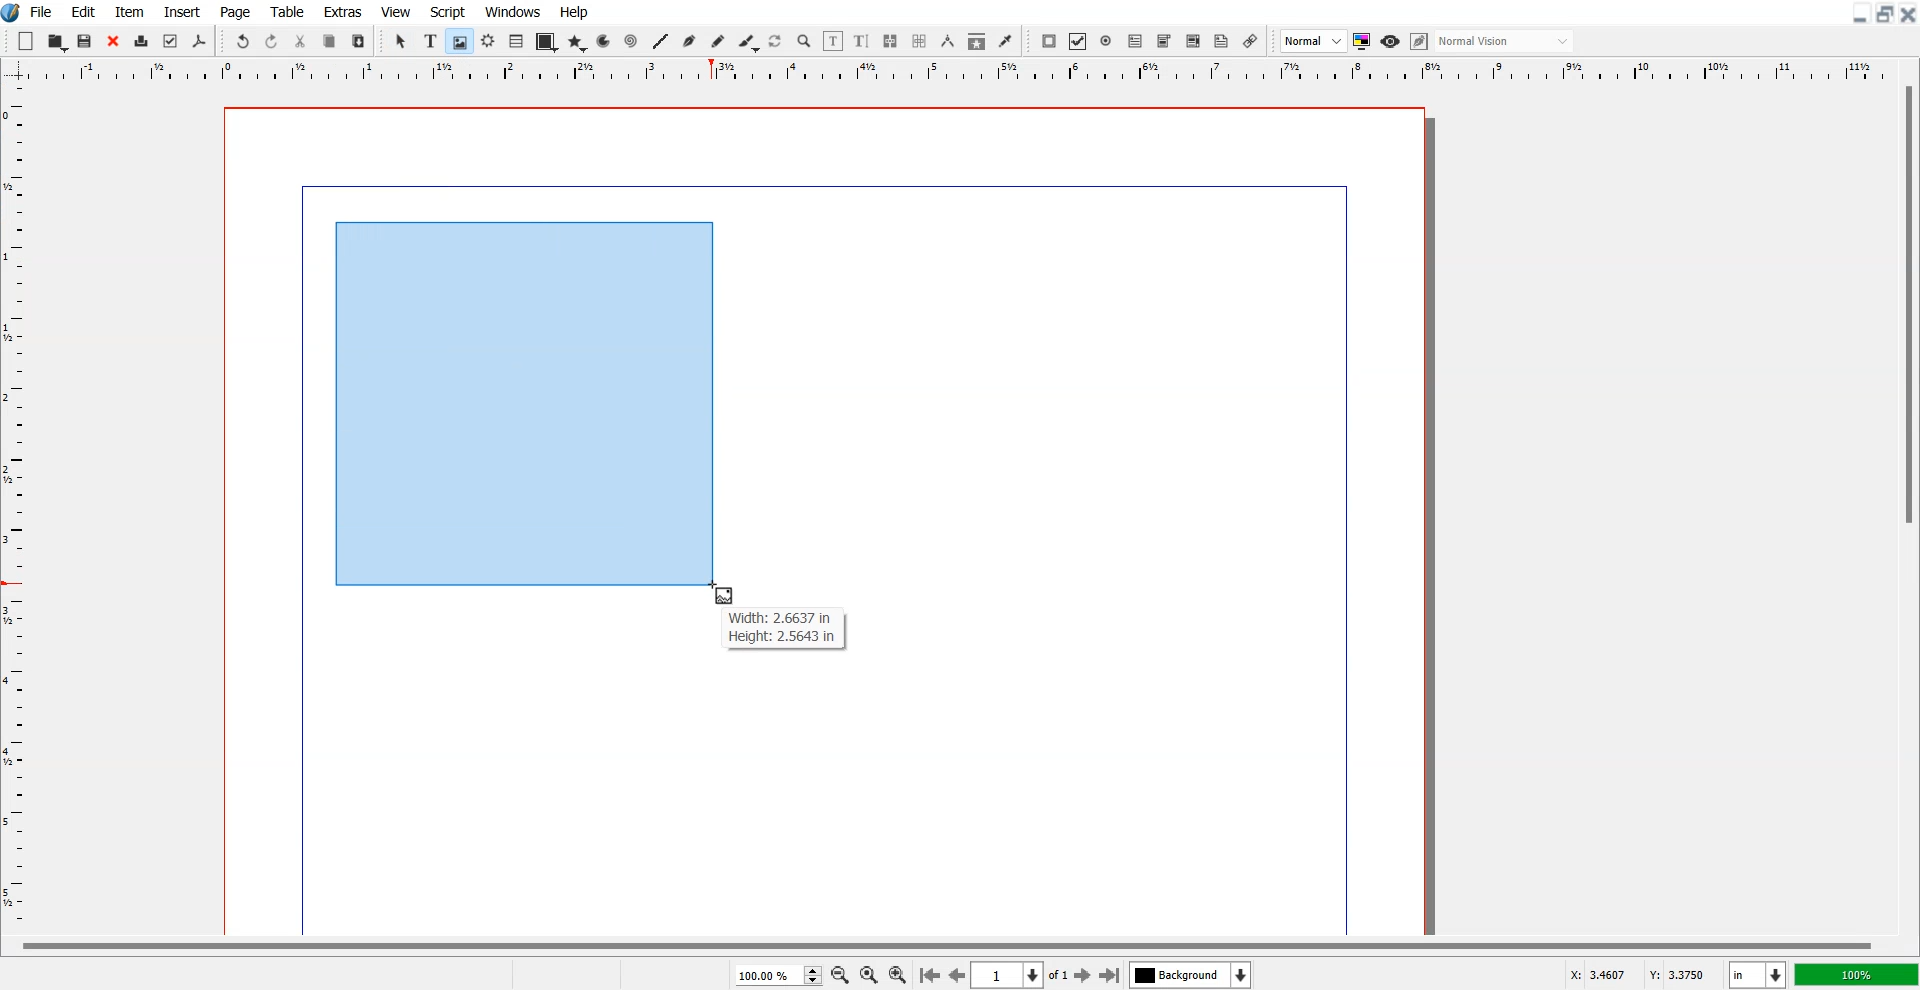  I want to click on Line, so click(661, 41).